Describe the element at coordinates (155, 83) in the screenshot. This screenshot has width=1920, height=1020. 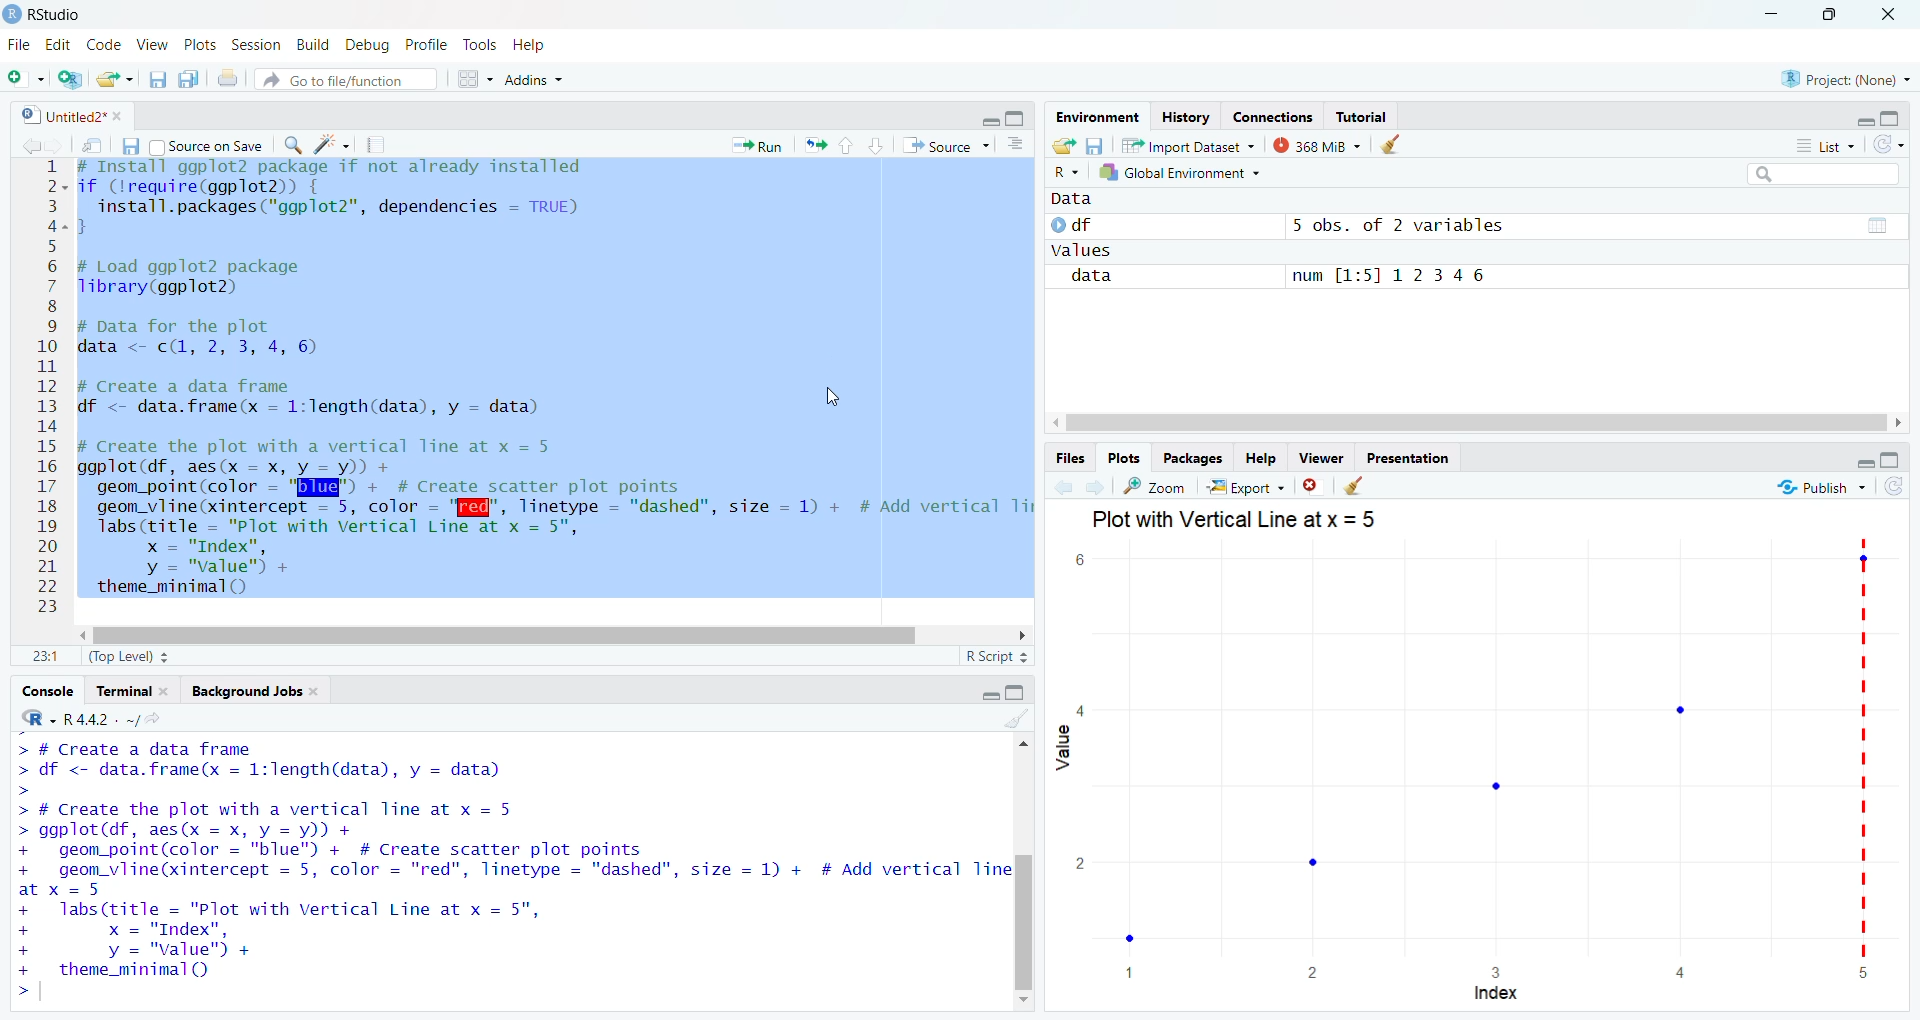
I see `files` at that location.